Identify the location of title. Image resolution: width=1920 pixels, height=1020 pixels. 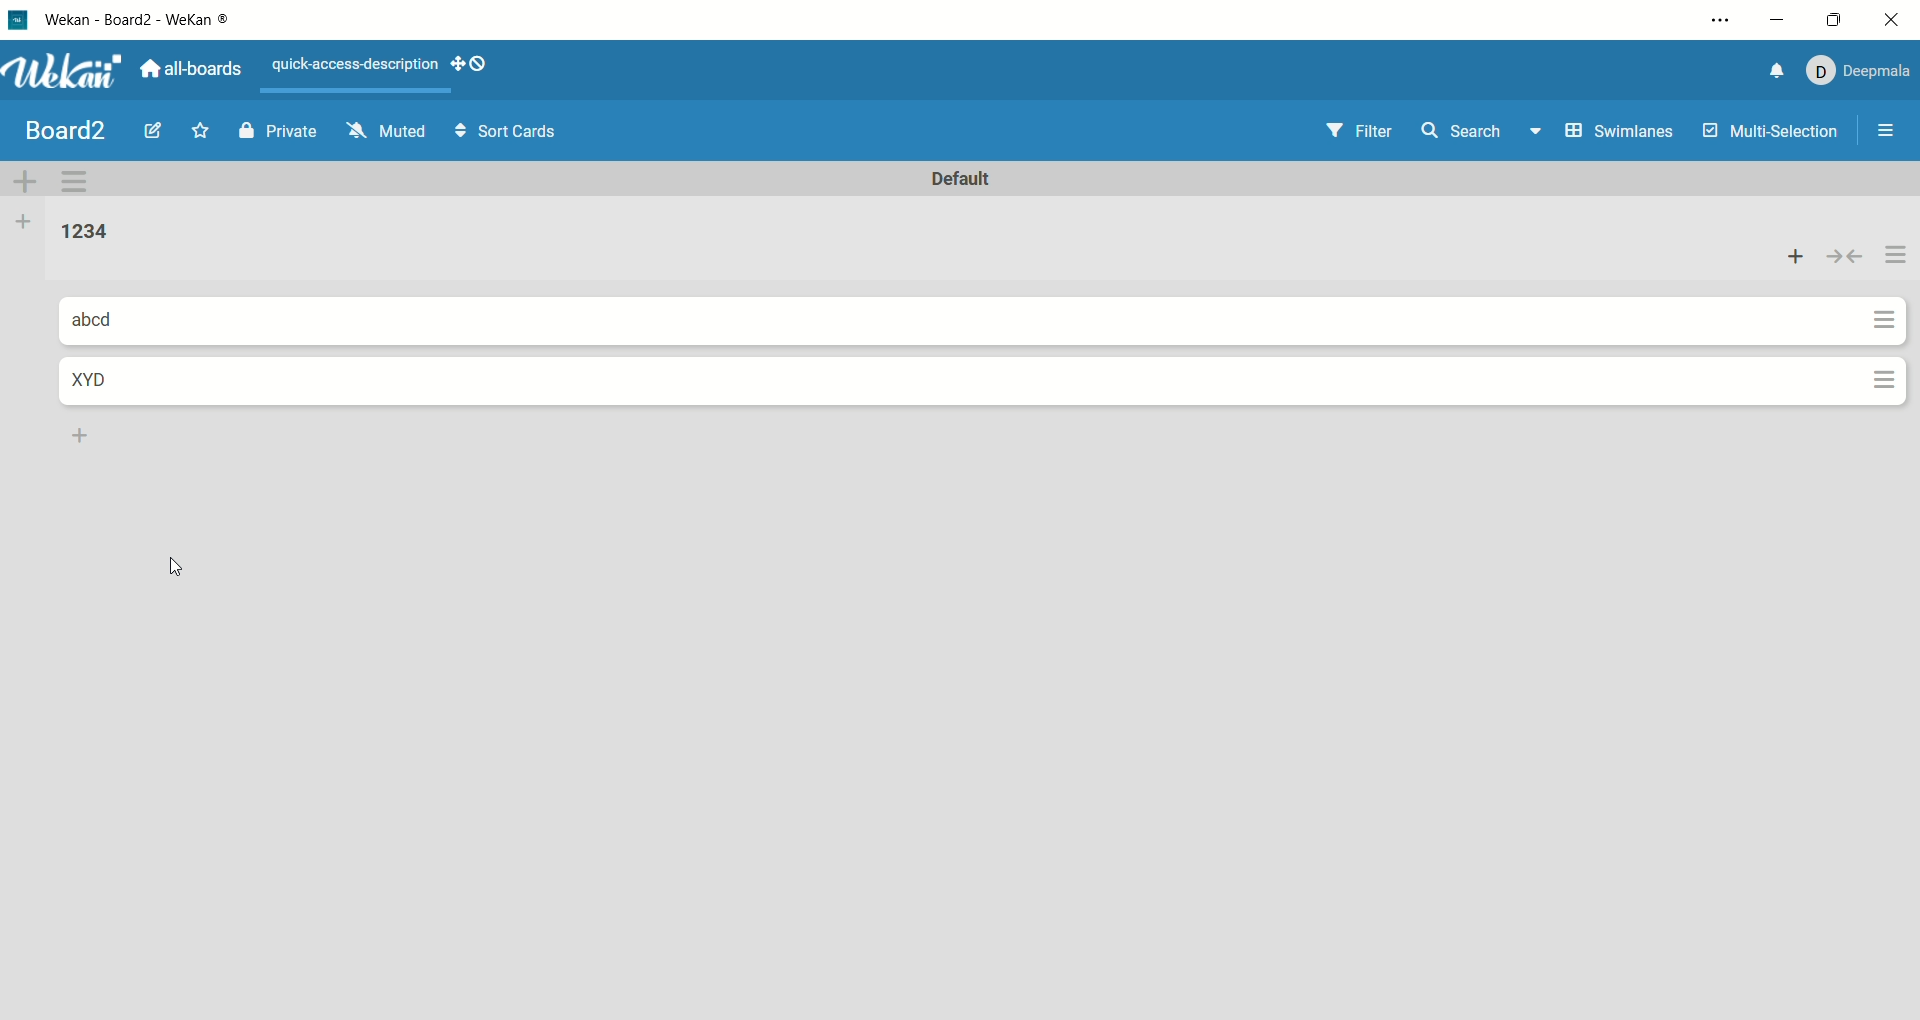
(59, 130).